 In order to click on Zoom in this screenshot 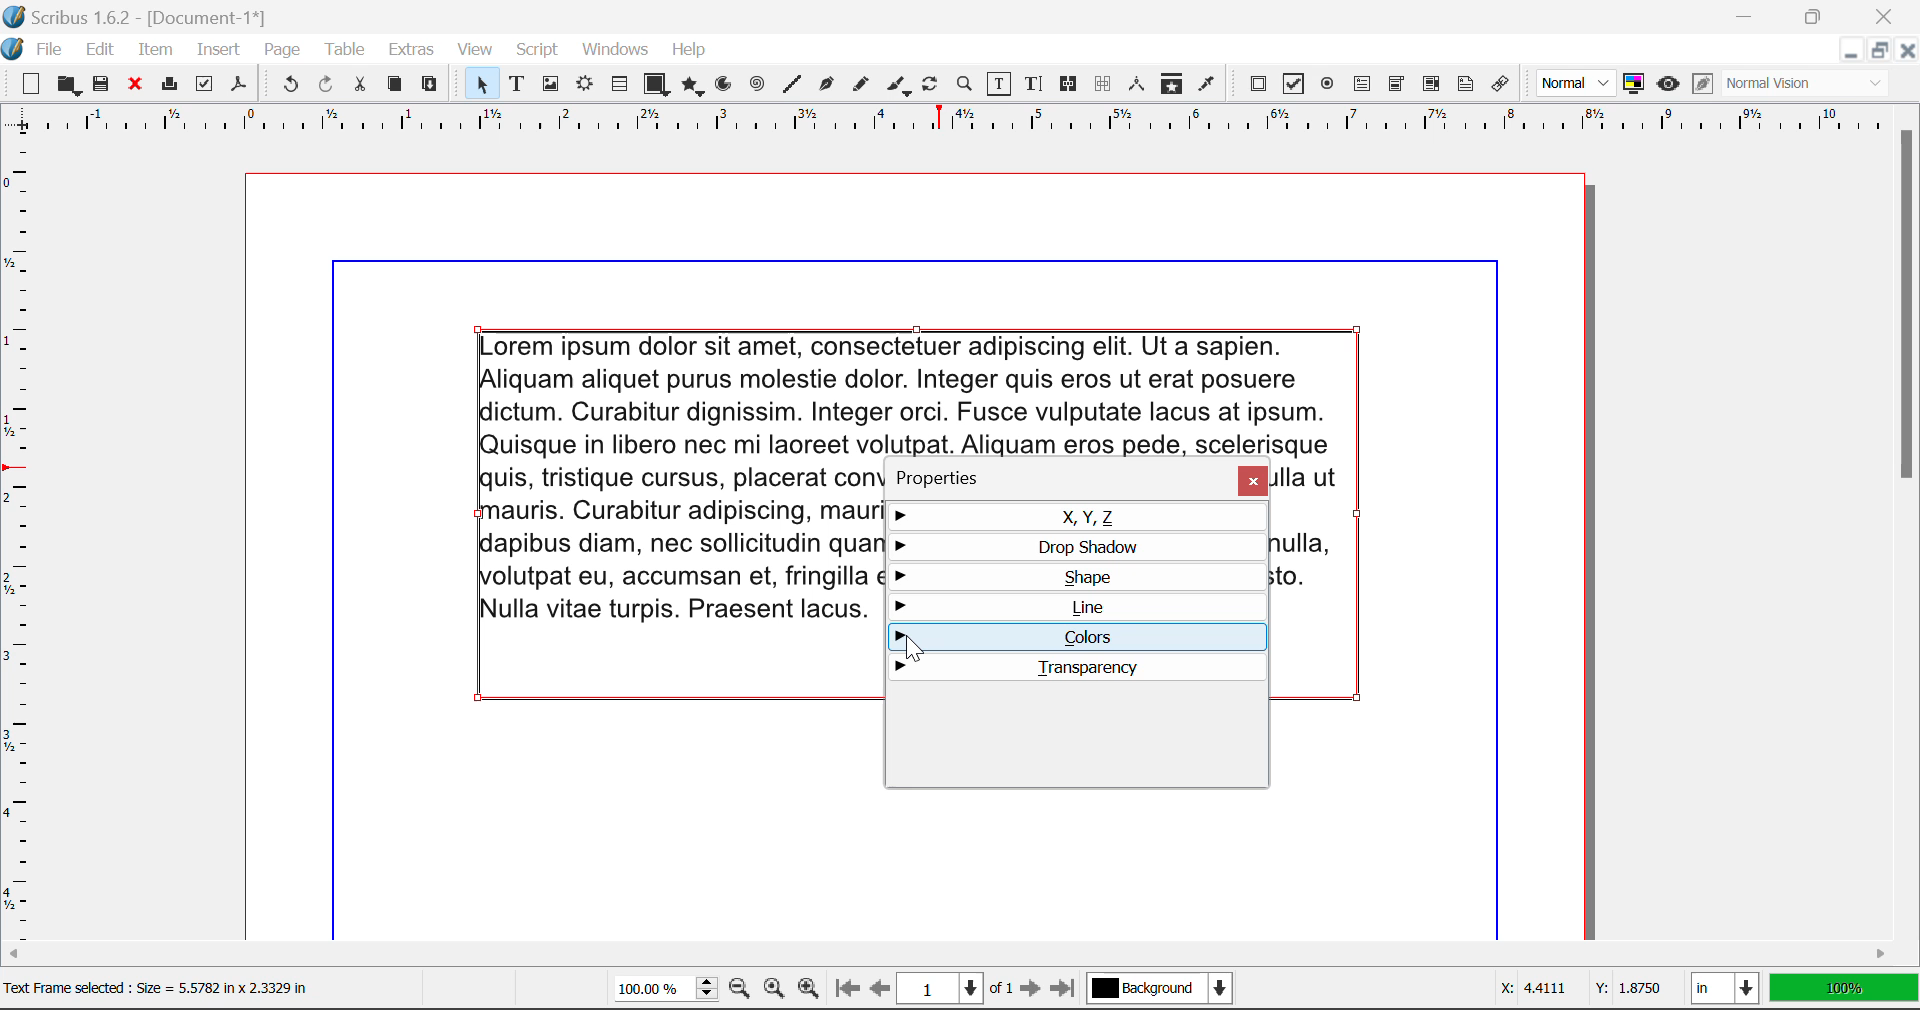, I will do `click(965, 83)`.